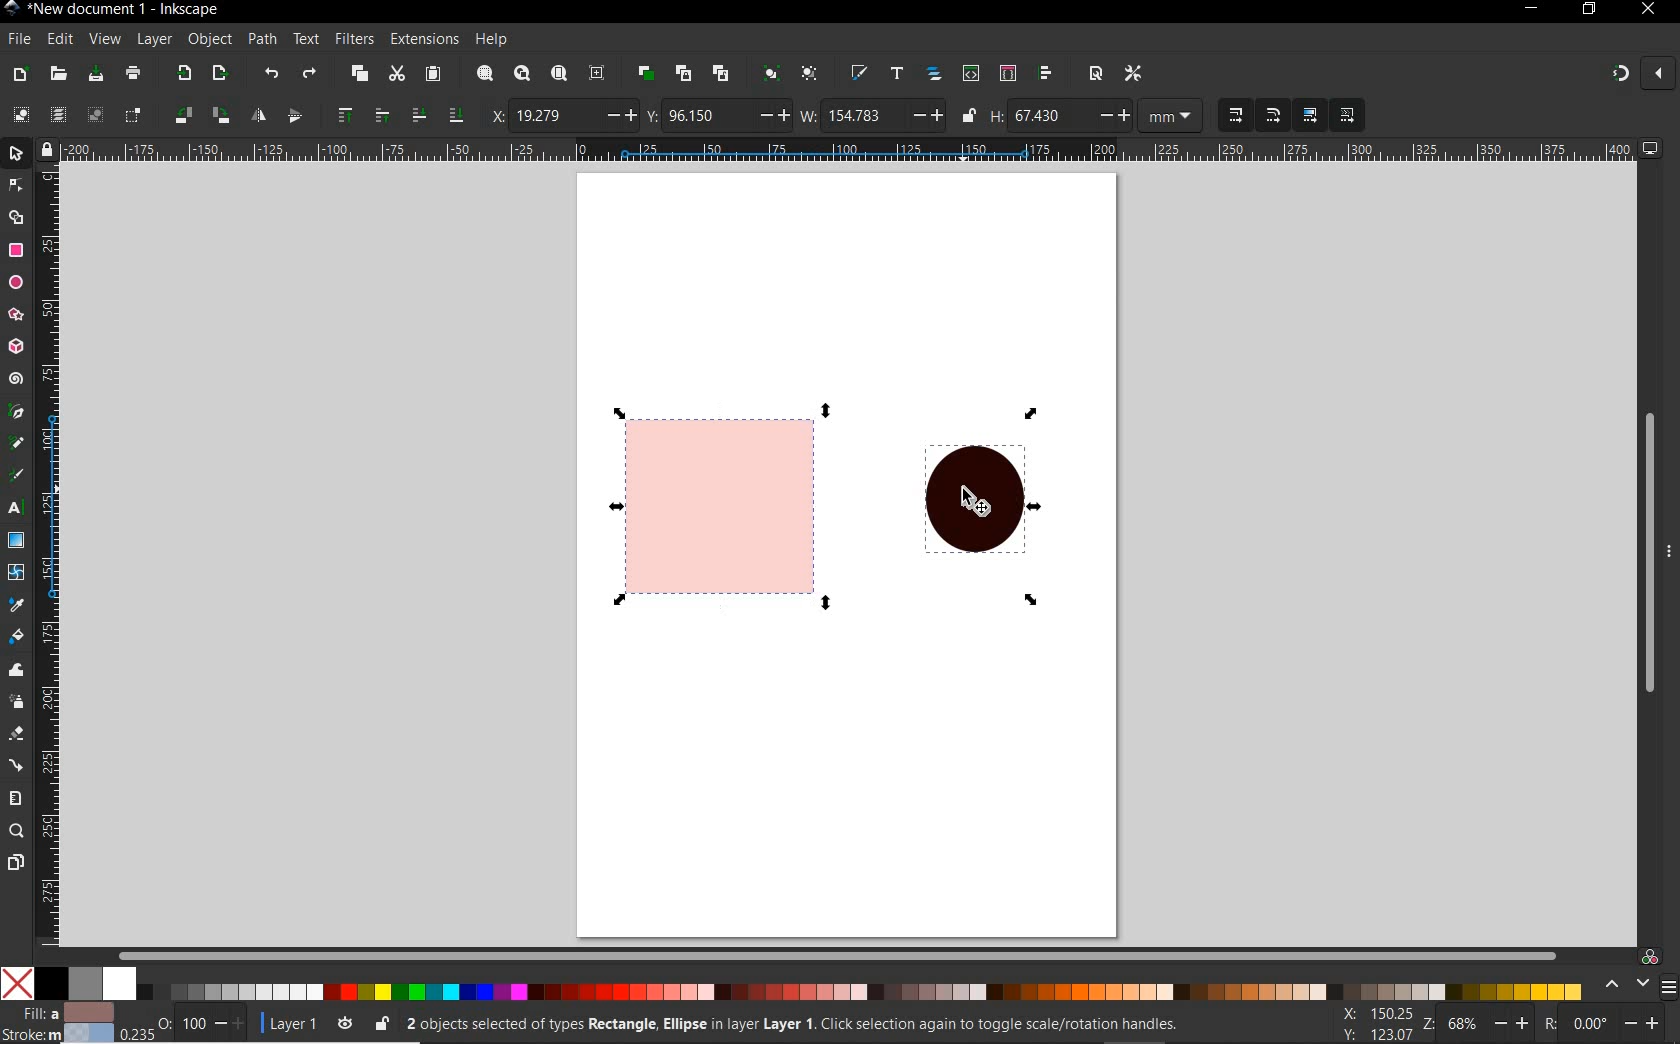 The image size is (1680, 1044). What do you see at coordinates (419, 116) in the screenshot?
I see `lower` at bounding box center [419, 116].